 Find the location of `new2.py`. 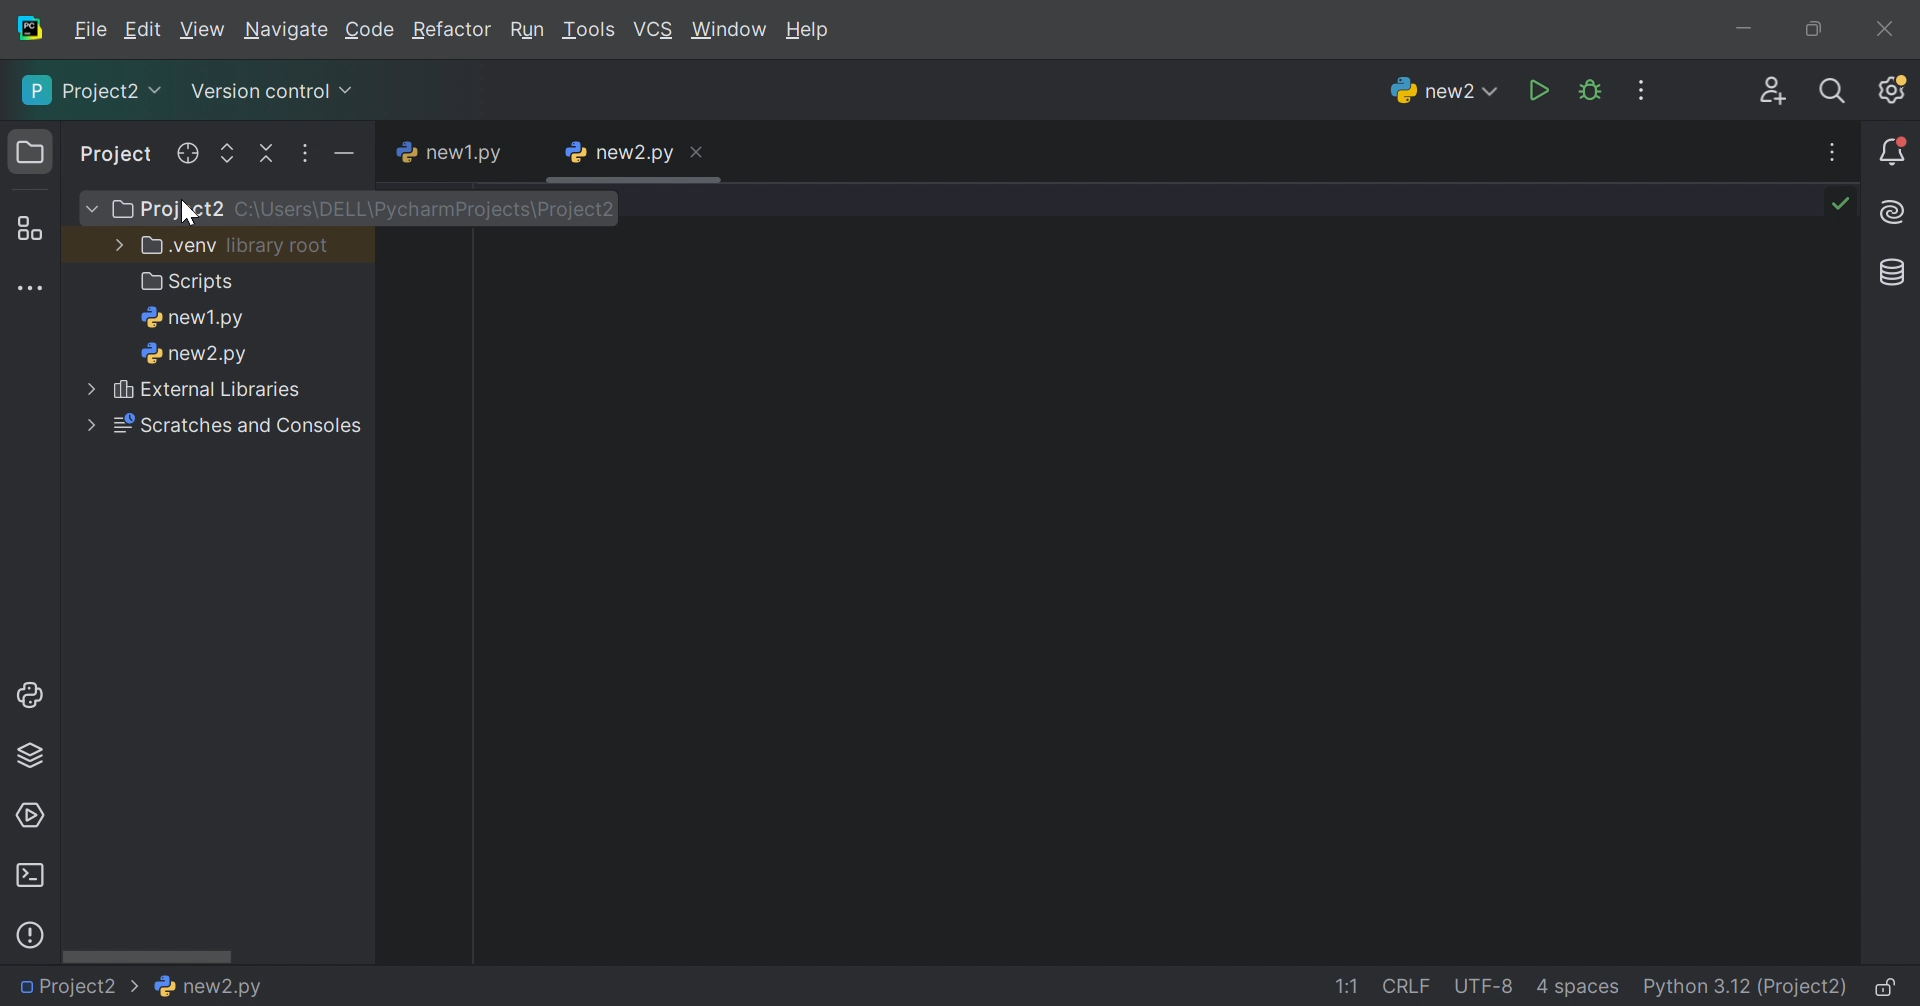

new2.py is located at coordinates (201, 354).